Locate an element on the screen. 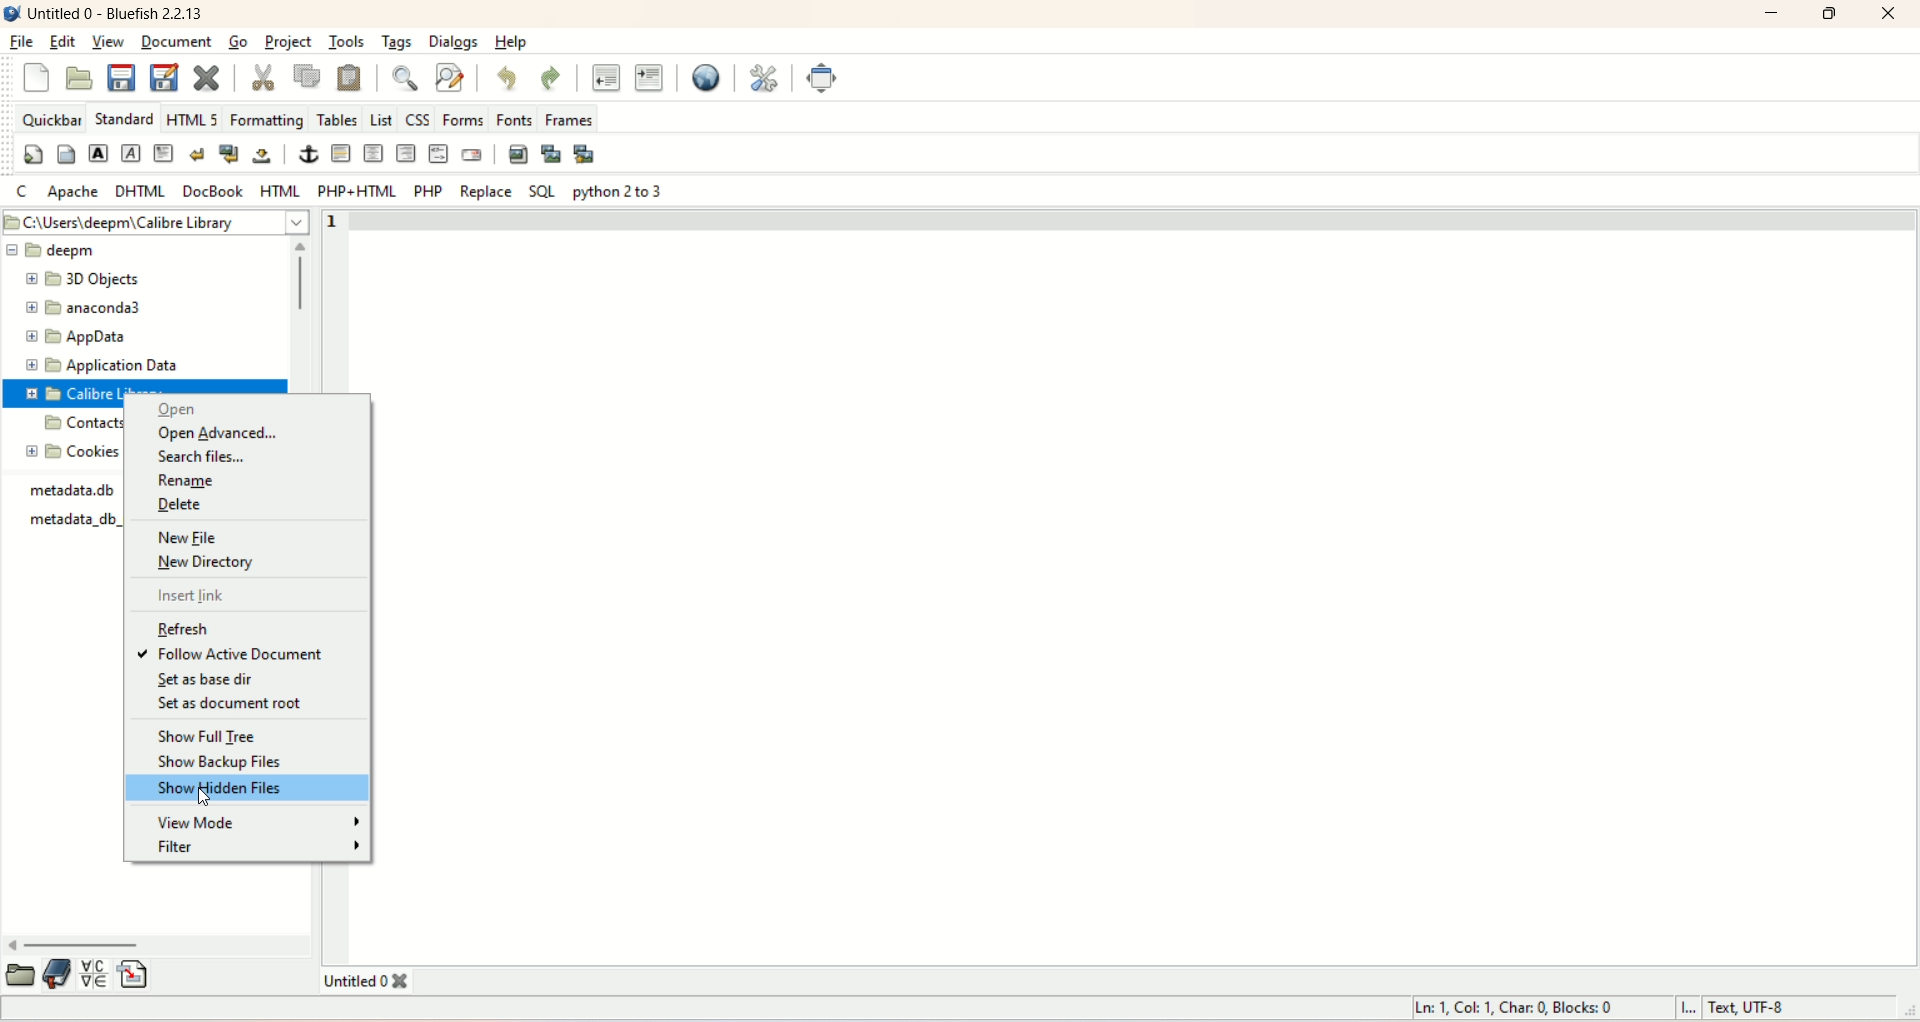  cursor is located at coordinates (208, 800).